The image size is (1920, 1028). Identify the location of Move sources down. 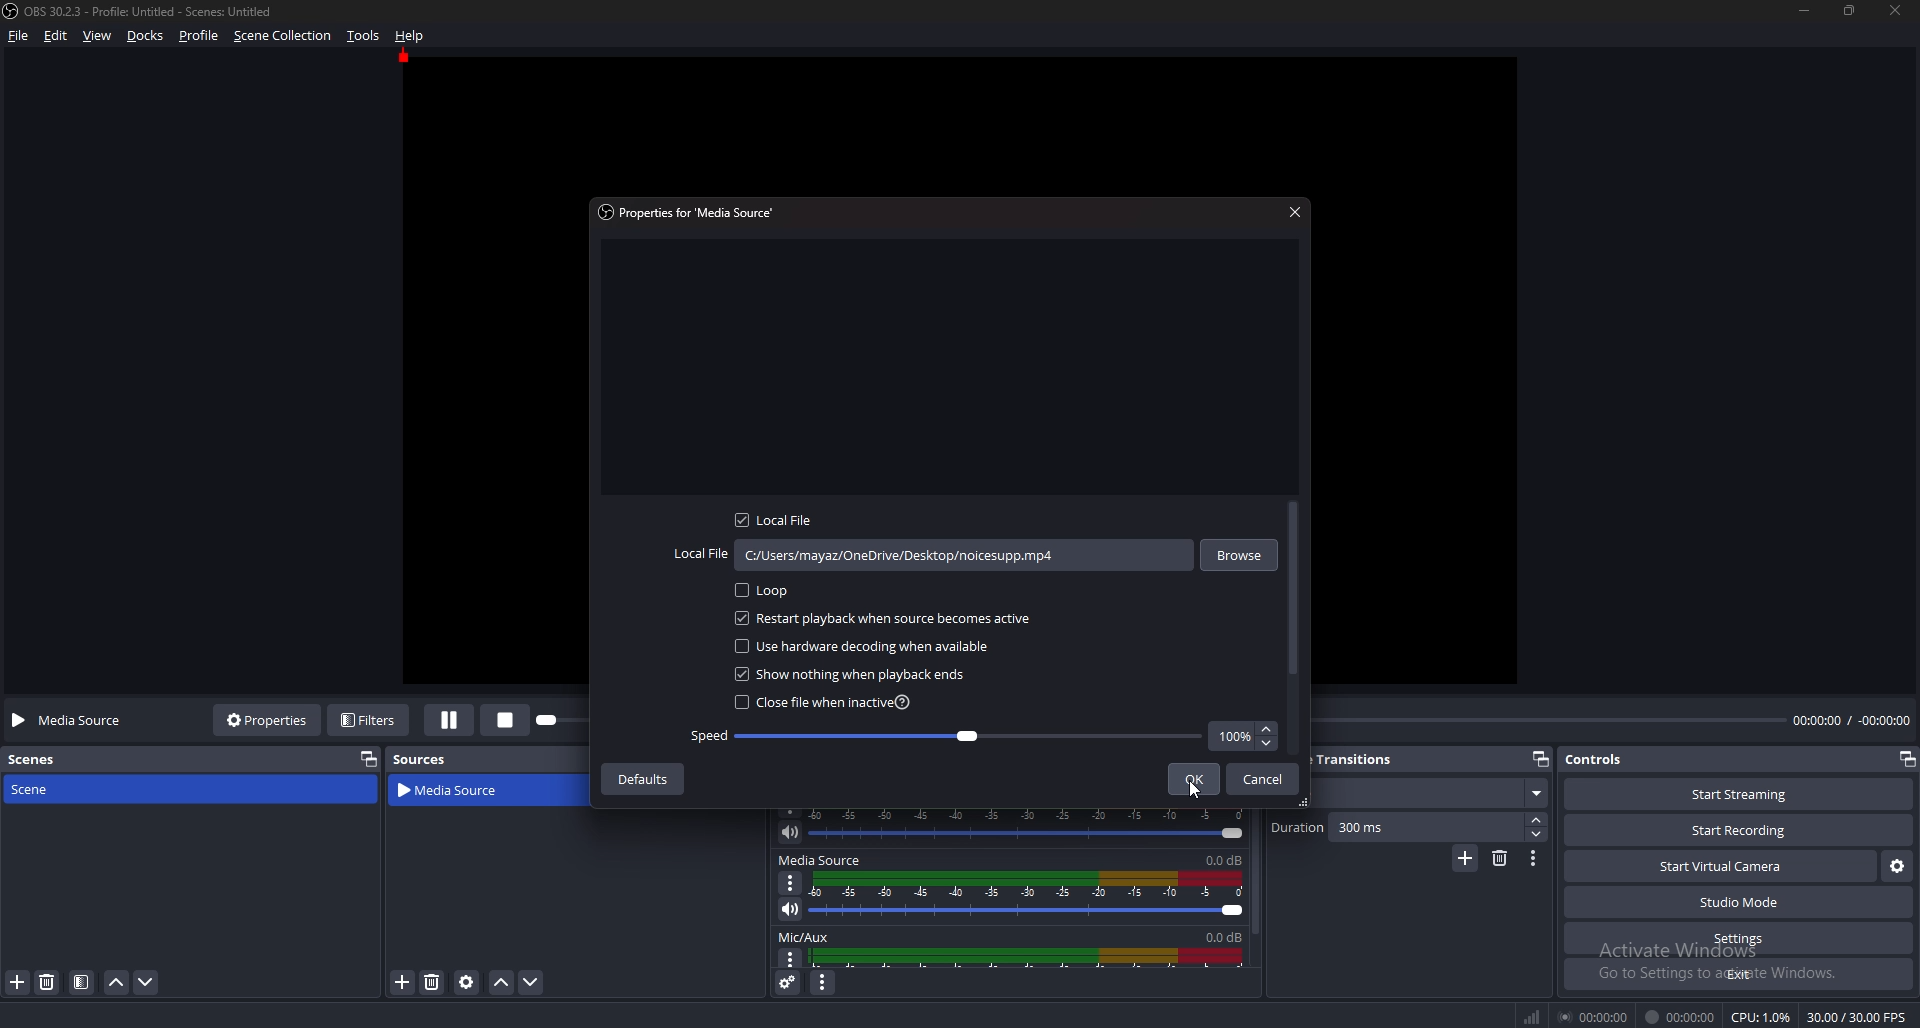
(530, 982).